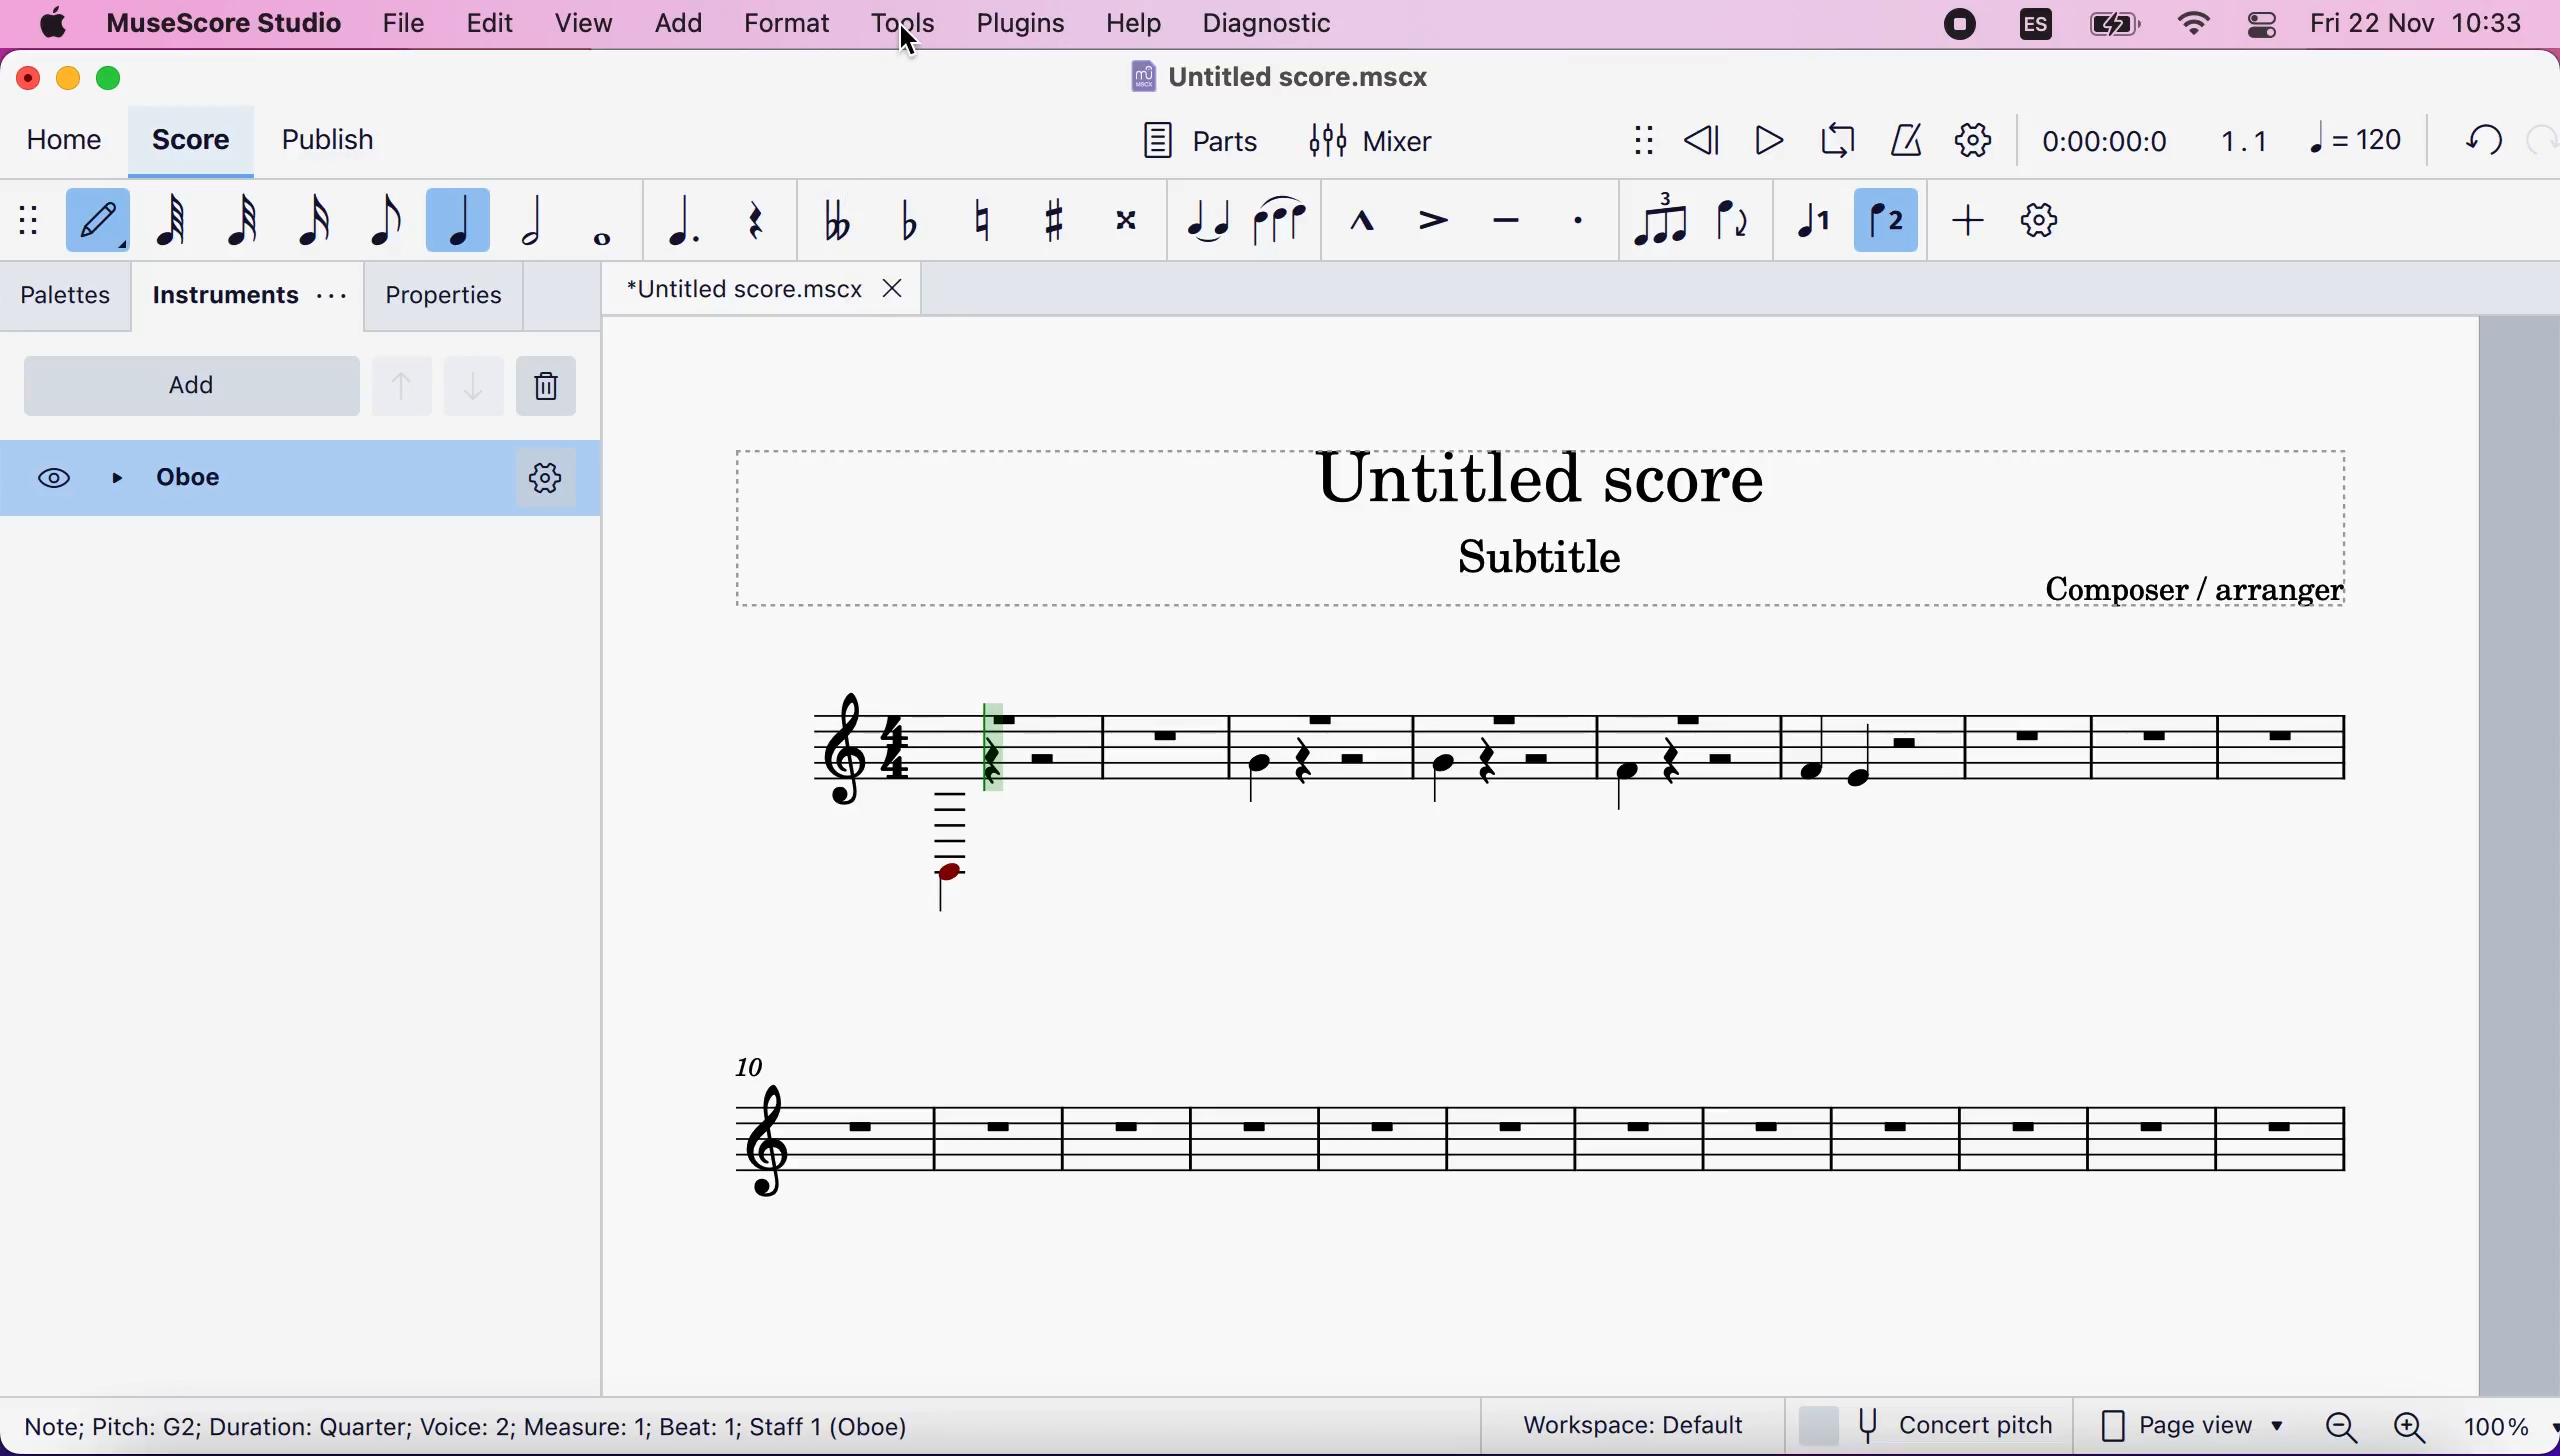 The width and height of the screenshot is (2560, 1456). What do you see at coordinates (53, 480) in the screenshot?
I see `visibility` at bounding box center [53, 480].